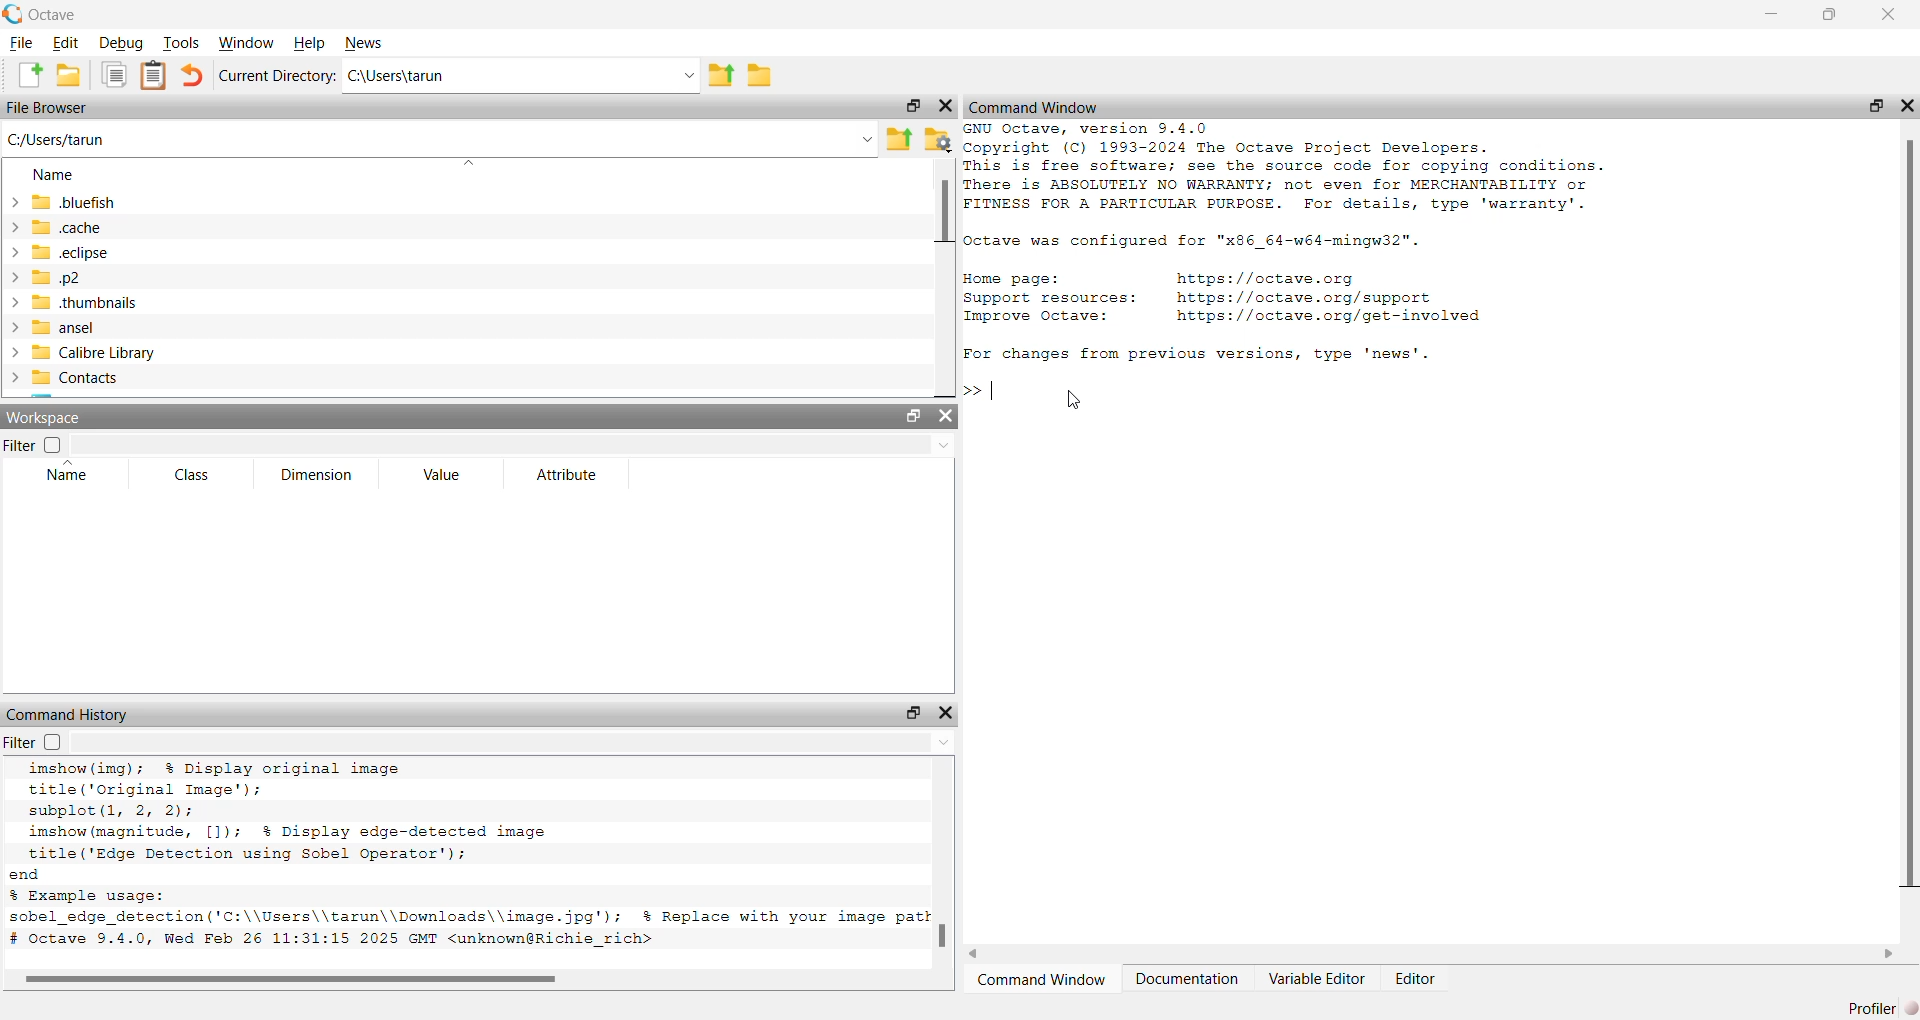 The height and width of the screenshot is (1020, 1920). I want to click on dropdown, so click(515, 446).